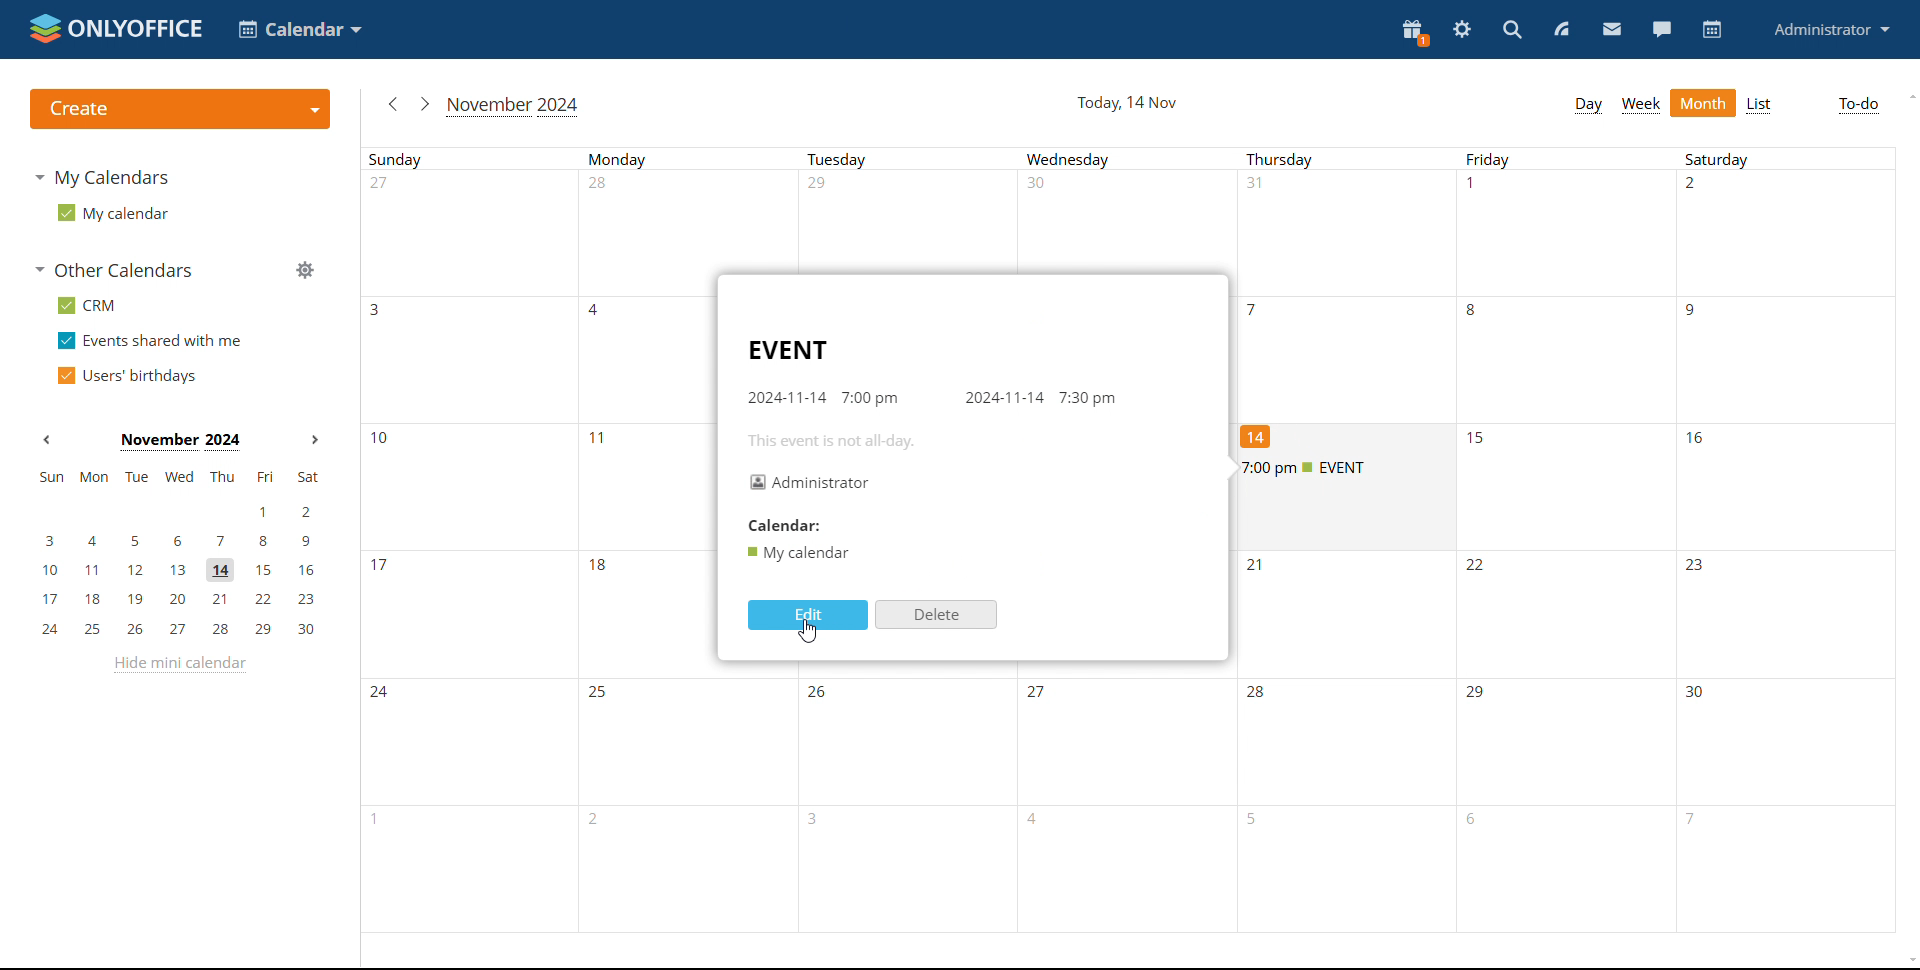 The image size is (1920, 970). I want to click on mail, so click(1610, 30).